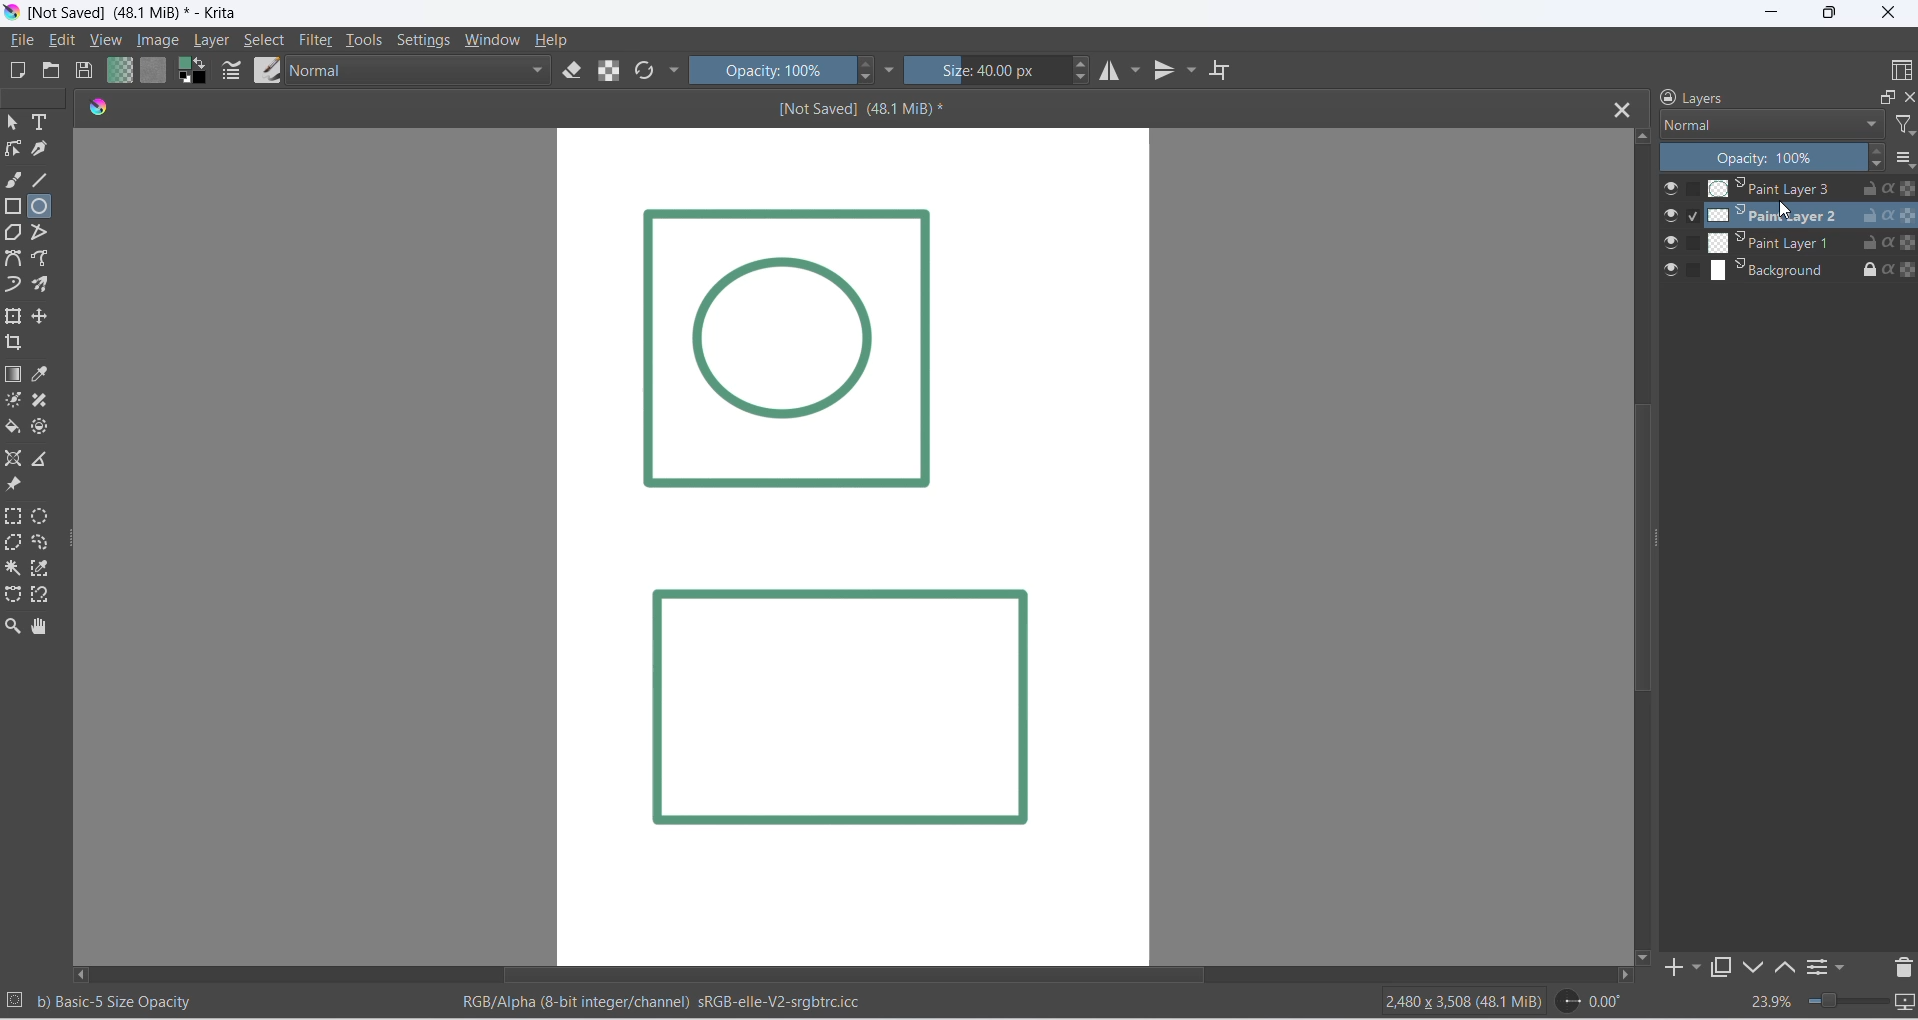 This screenshot has width=1918, height=1020. Describe the element at coordinates (1618, 106) in the screenshot. I see `close tab` at that location.